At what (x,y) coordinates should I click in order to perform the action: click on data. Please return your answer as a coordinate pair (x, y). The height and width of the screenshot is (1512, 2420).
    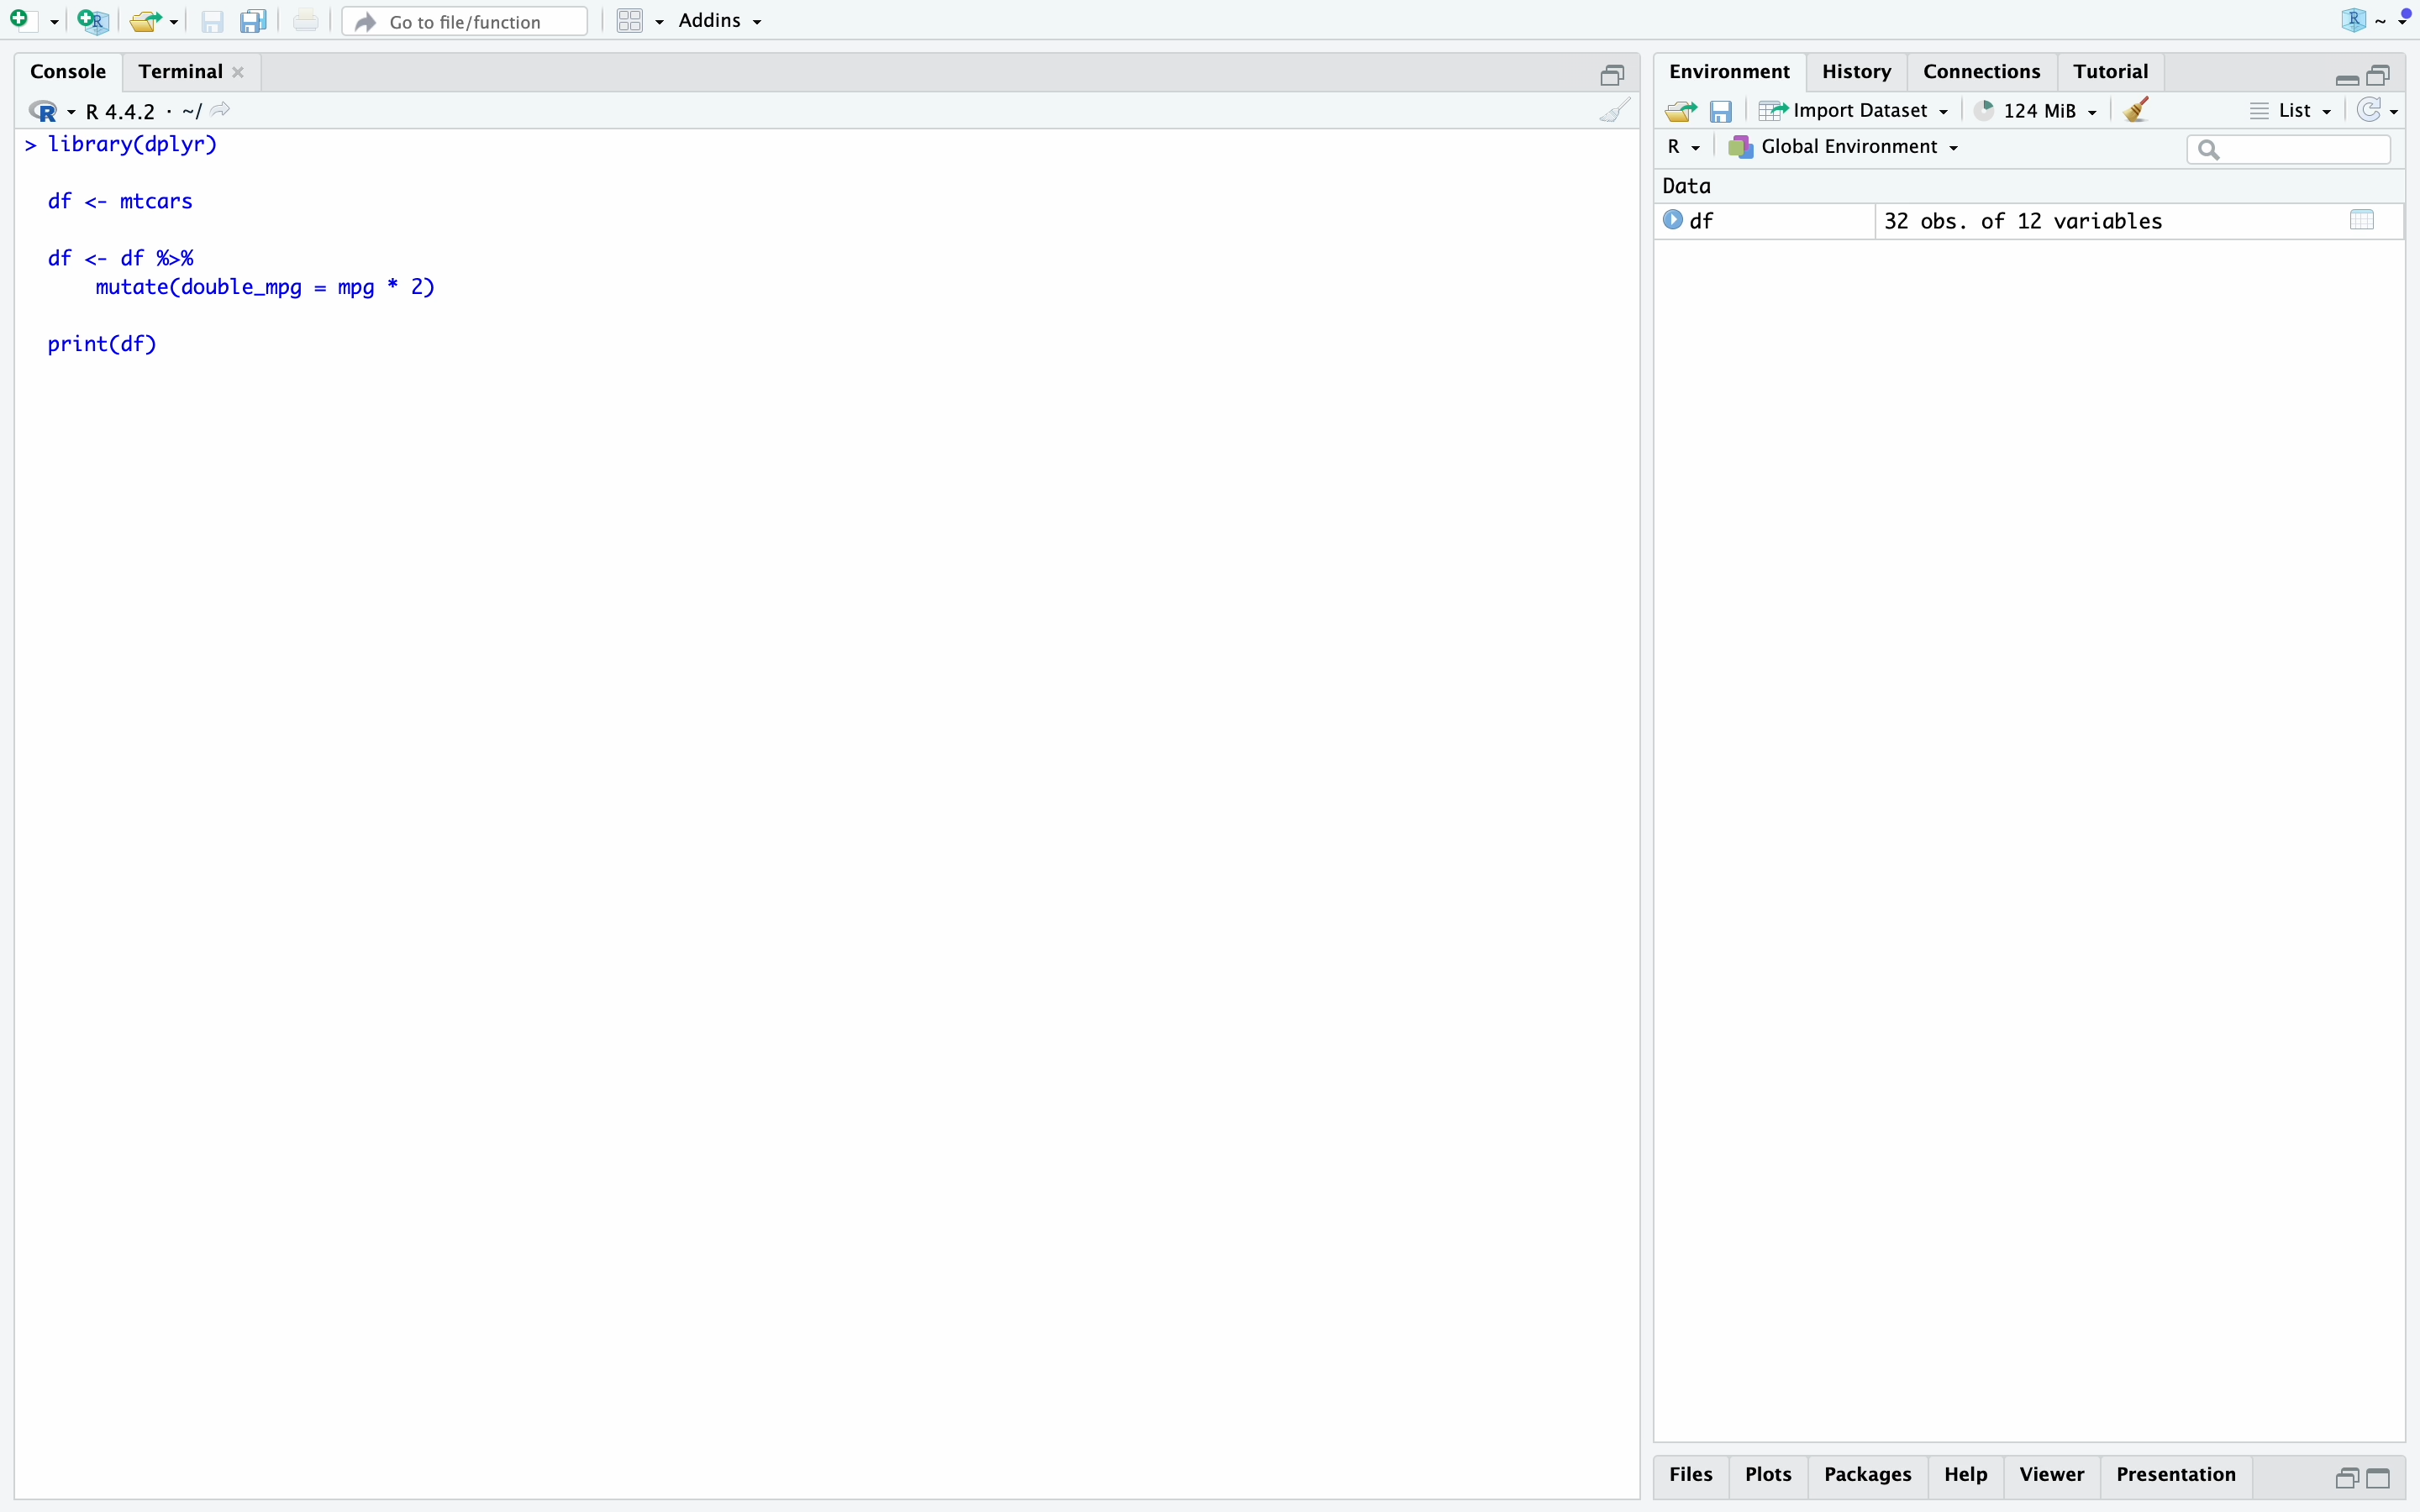
    Looking at the image, I should click on (1687, 186).